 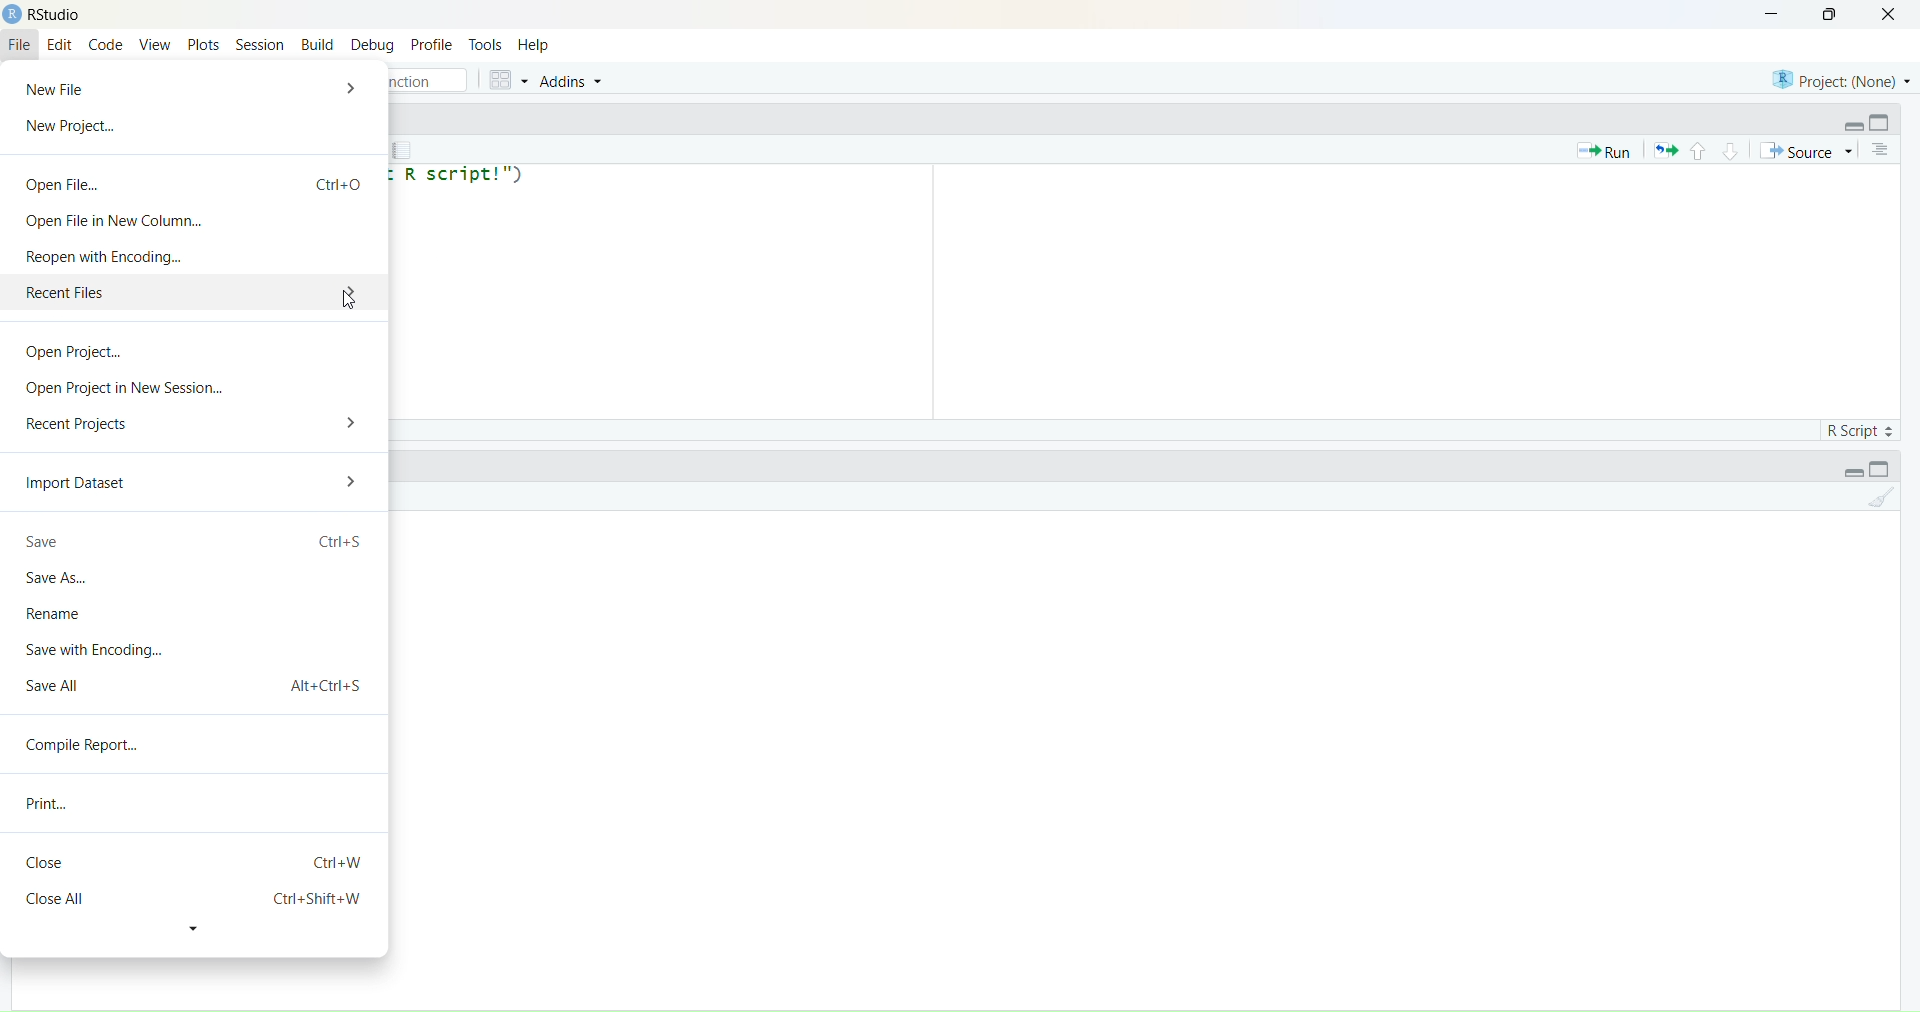 I want to click on Minimize, so click(x=1853, y=473).